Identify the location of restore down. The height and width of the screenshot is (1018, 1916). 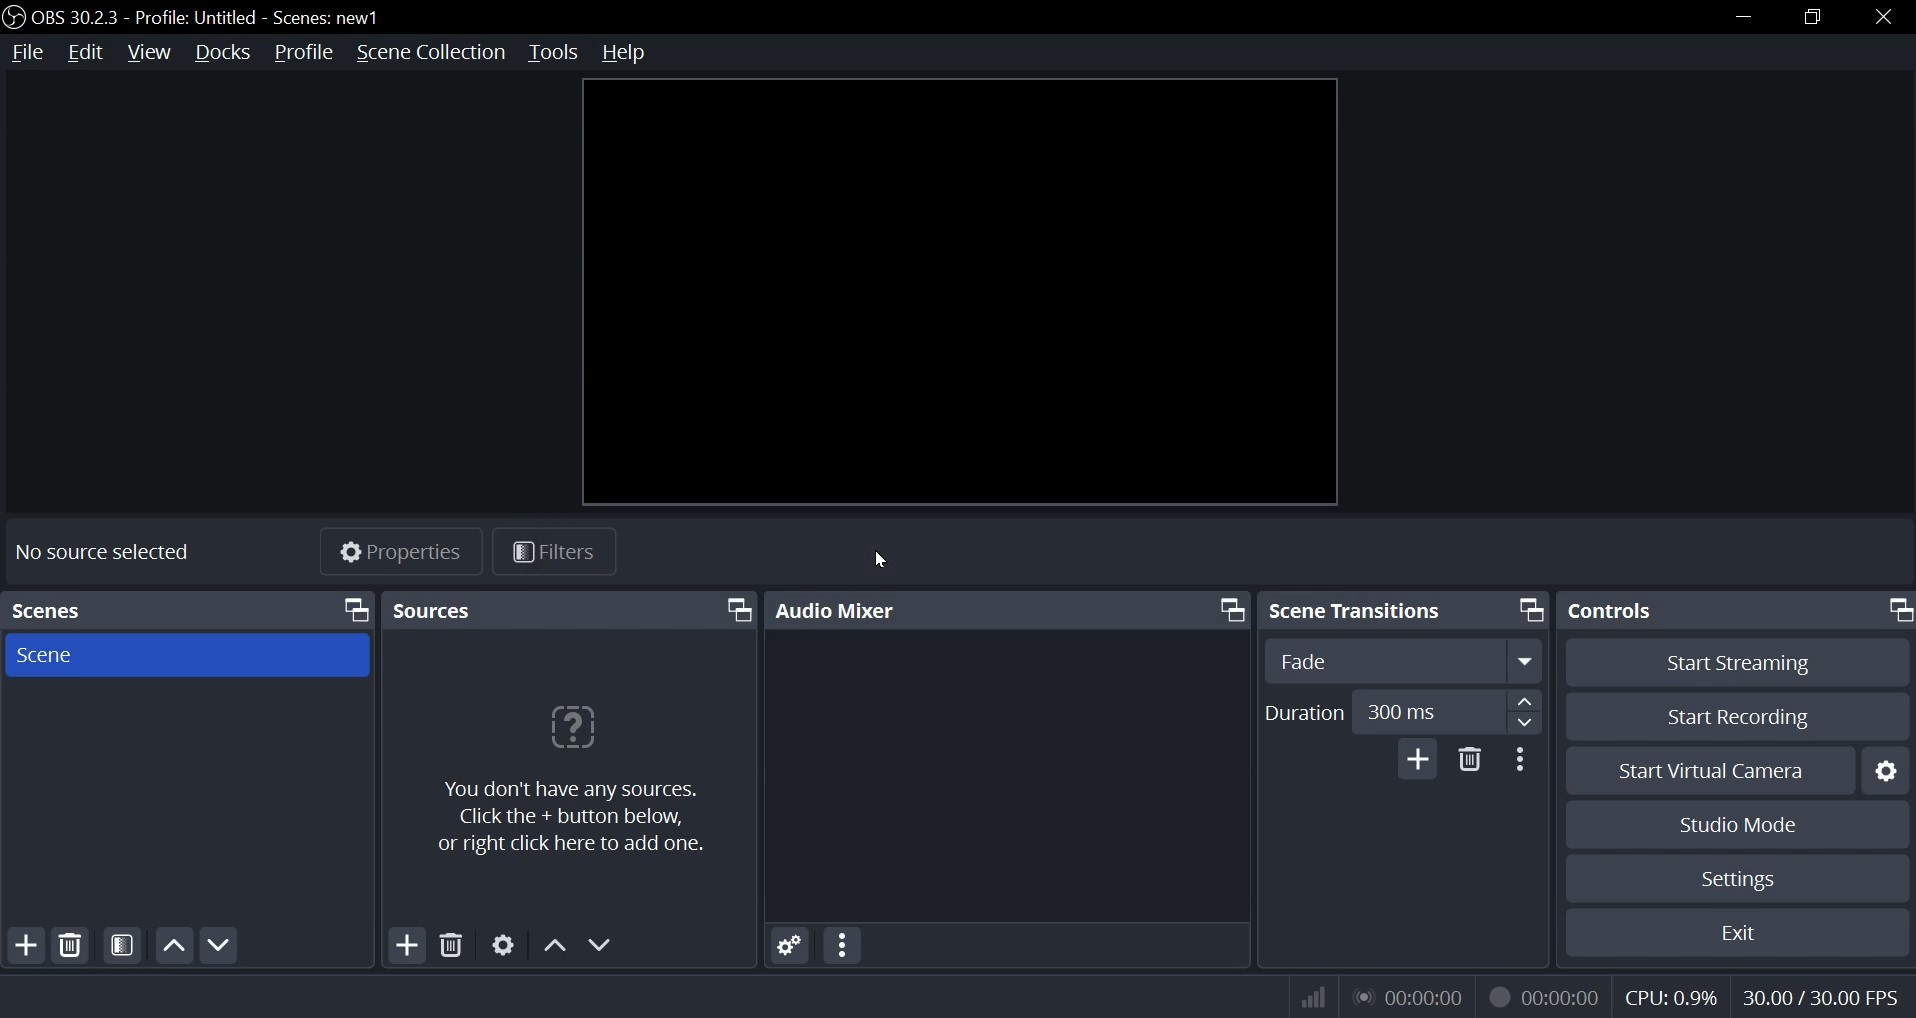
(1818, 14).